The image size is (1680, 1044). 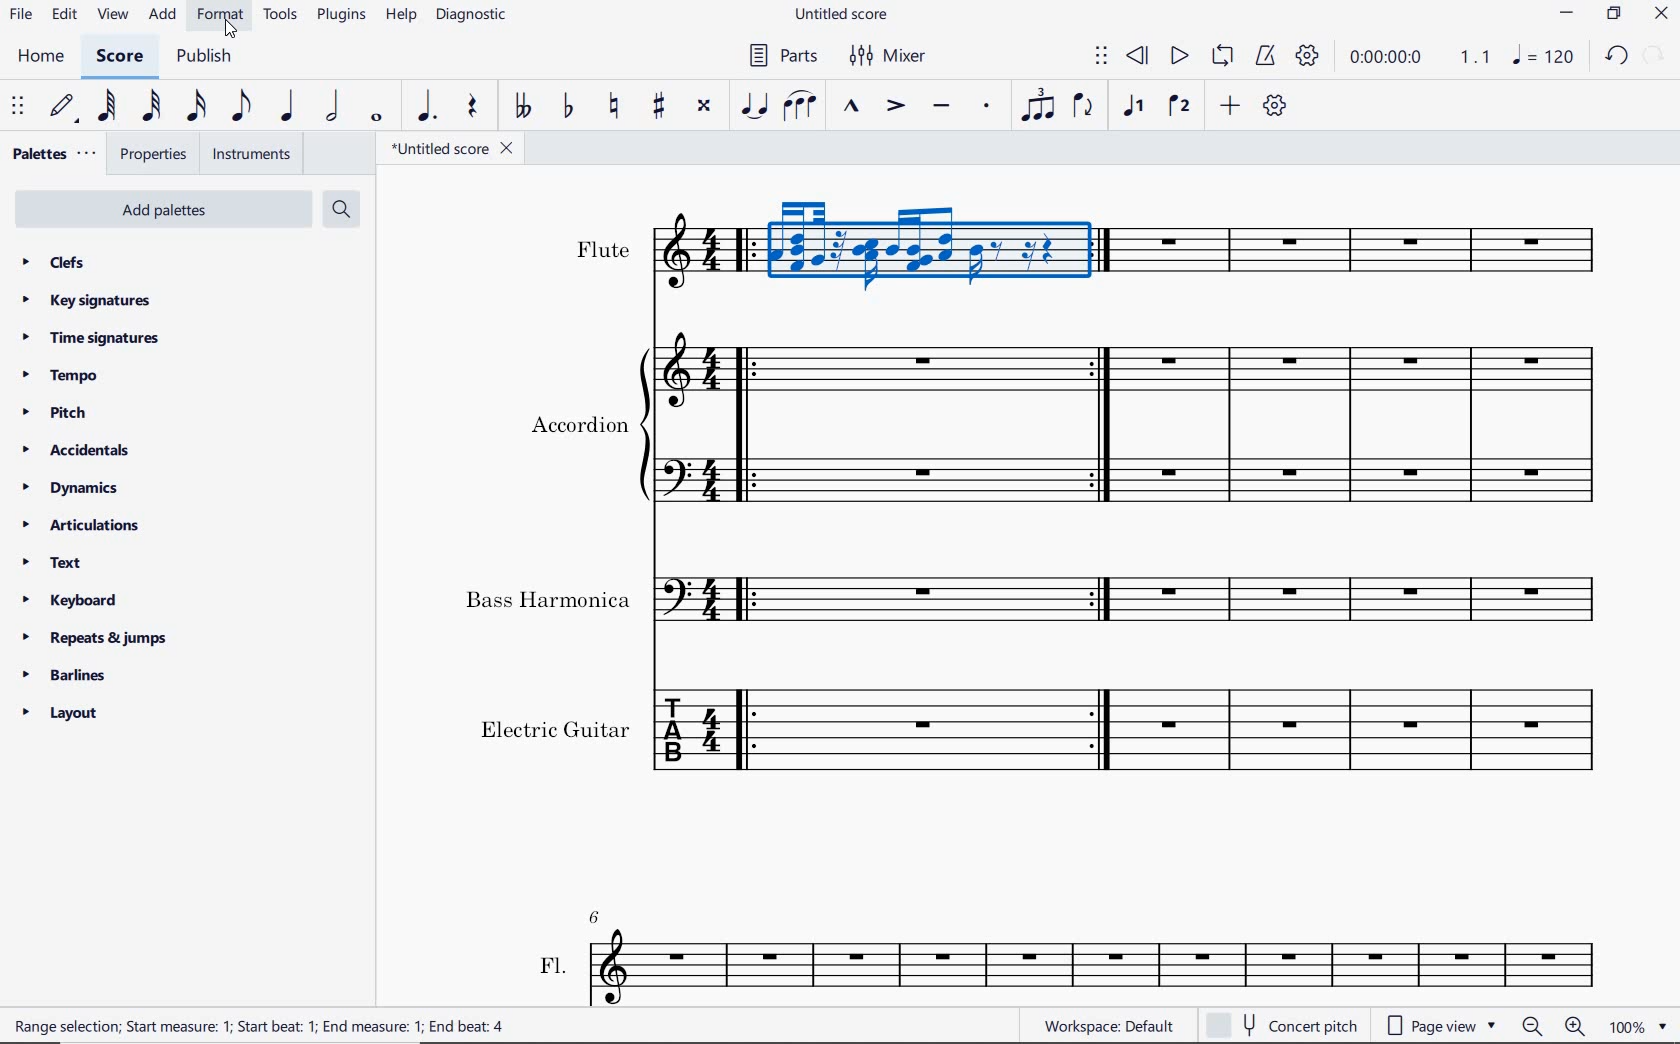 I want to click on loop playback, so click(x=1221, y=57).